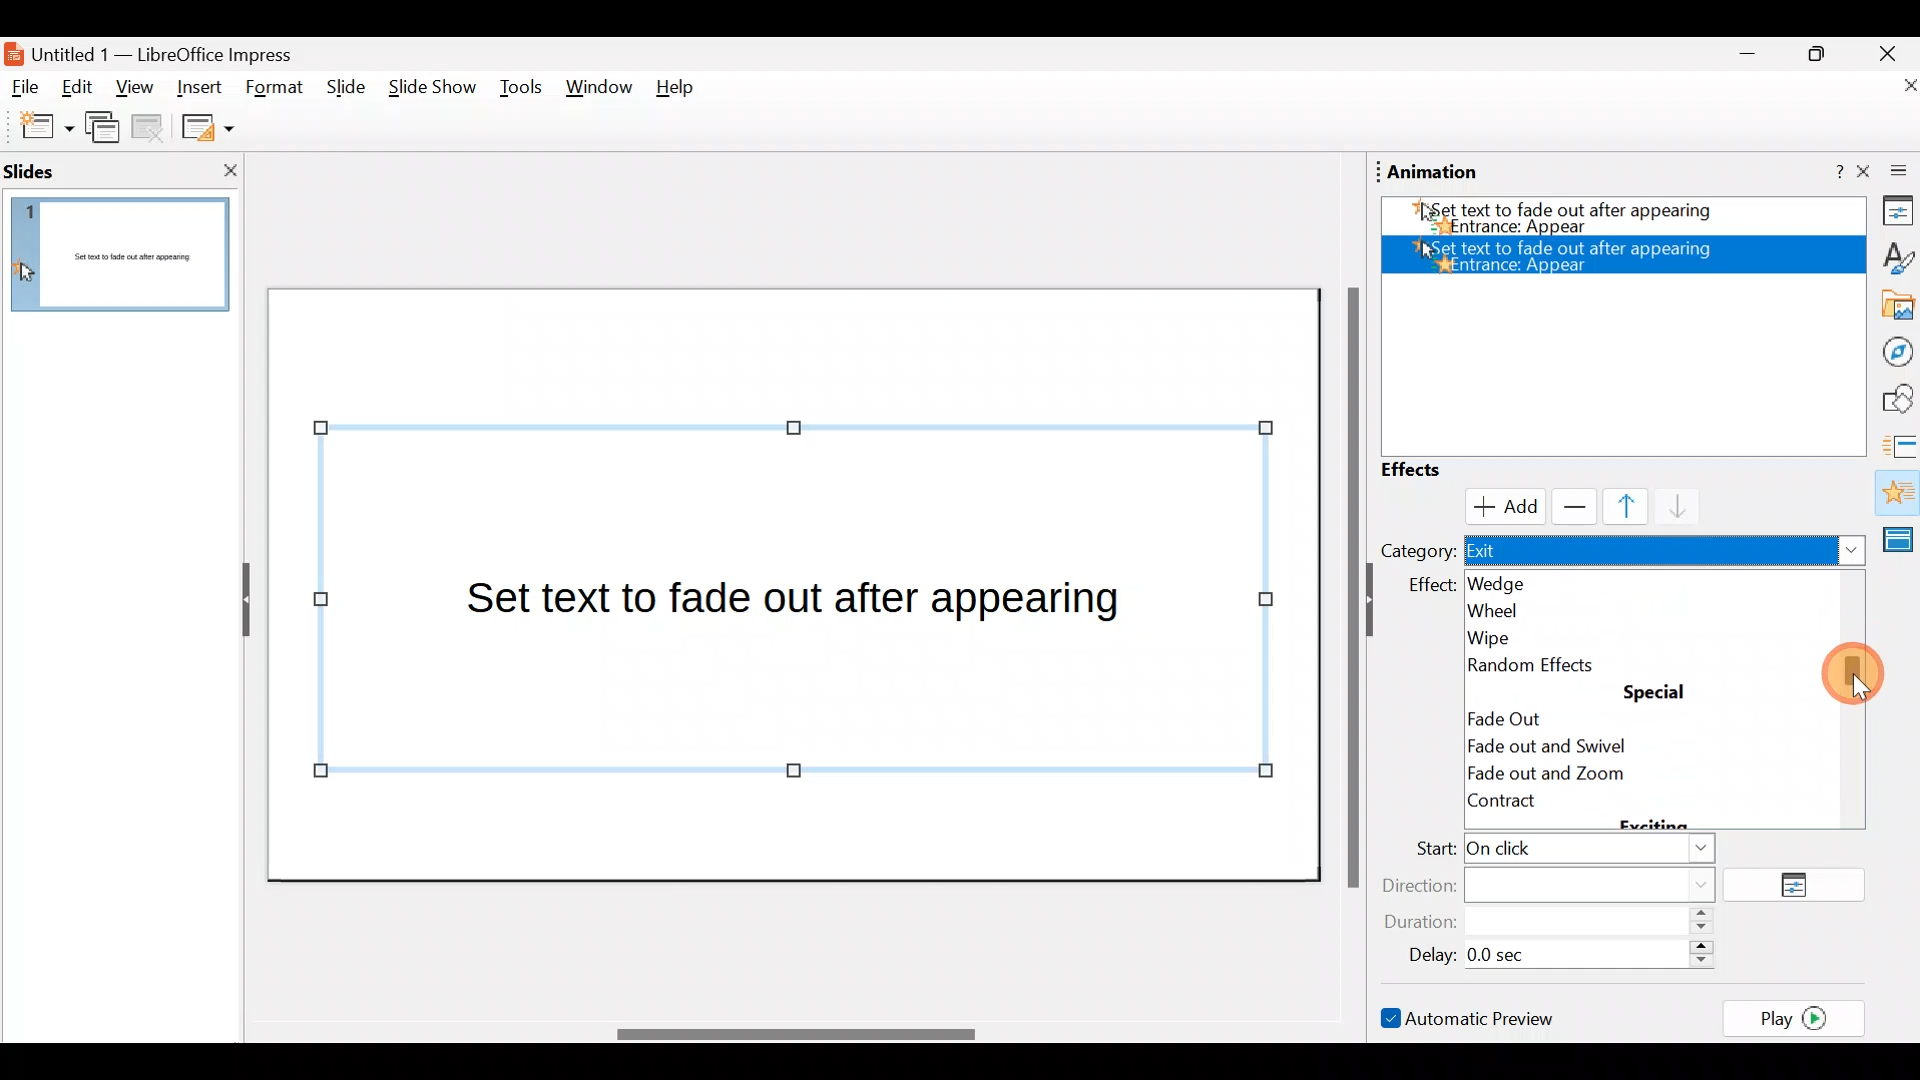 The image size is (1920, 1080). I want to click on Effects, so click(1430, 470).